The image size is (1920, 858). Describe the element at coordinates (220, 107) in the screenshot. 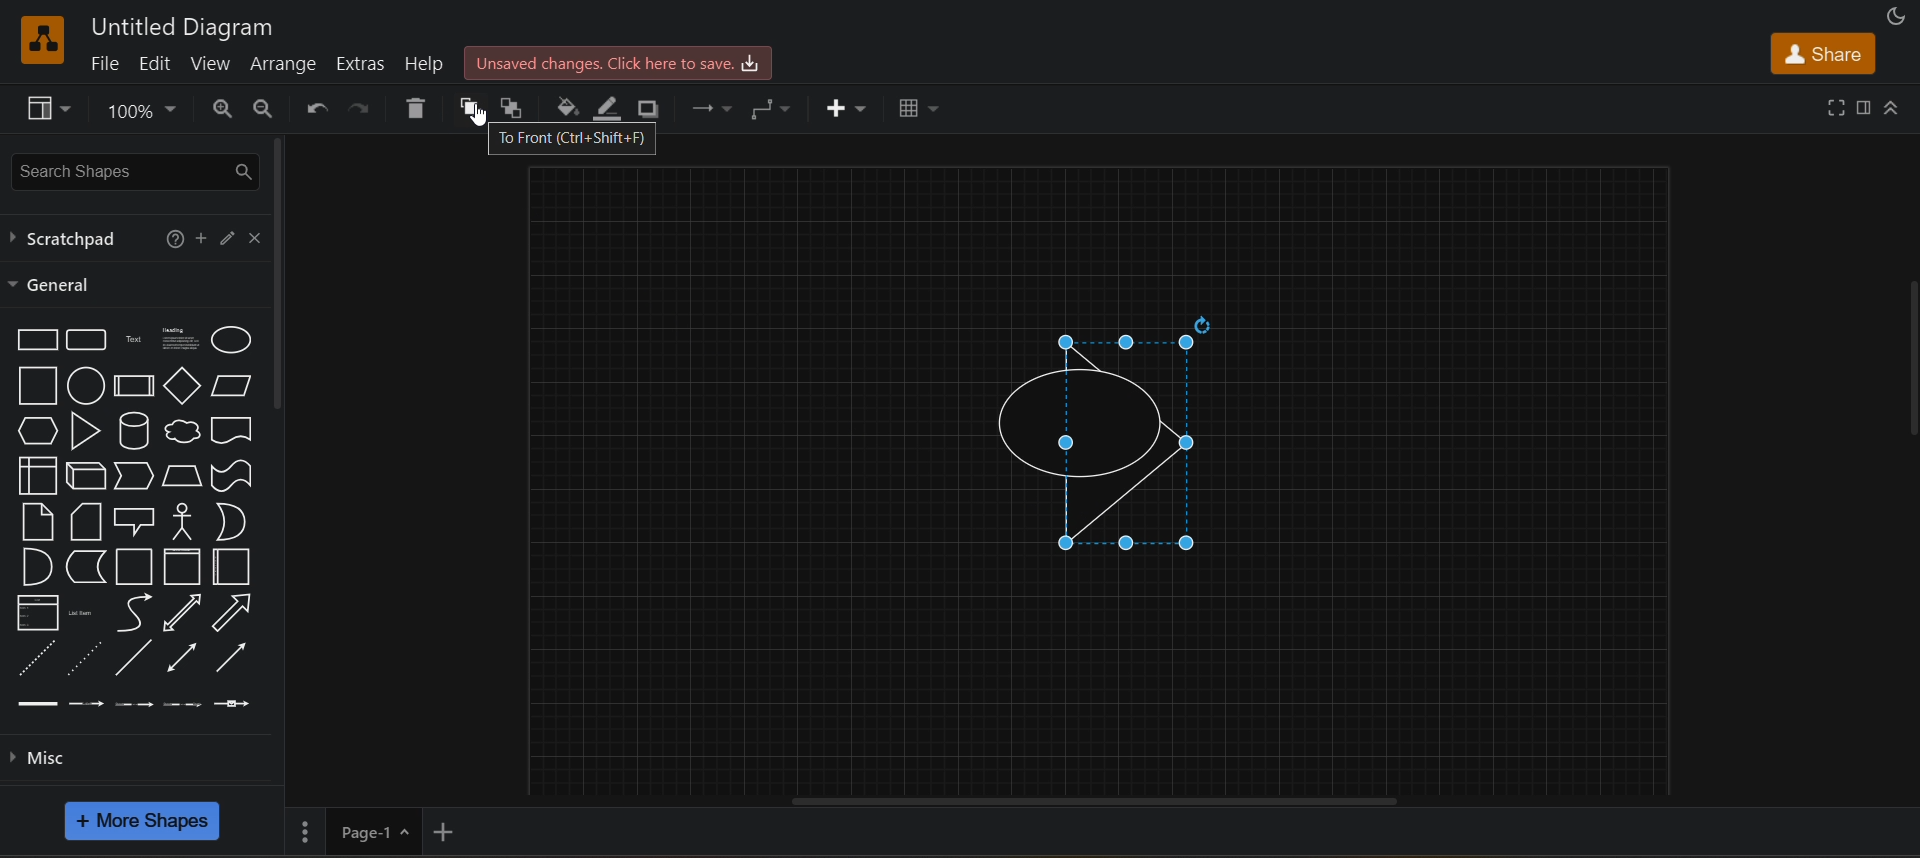

I see `zoom in` at that location.